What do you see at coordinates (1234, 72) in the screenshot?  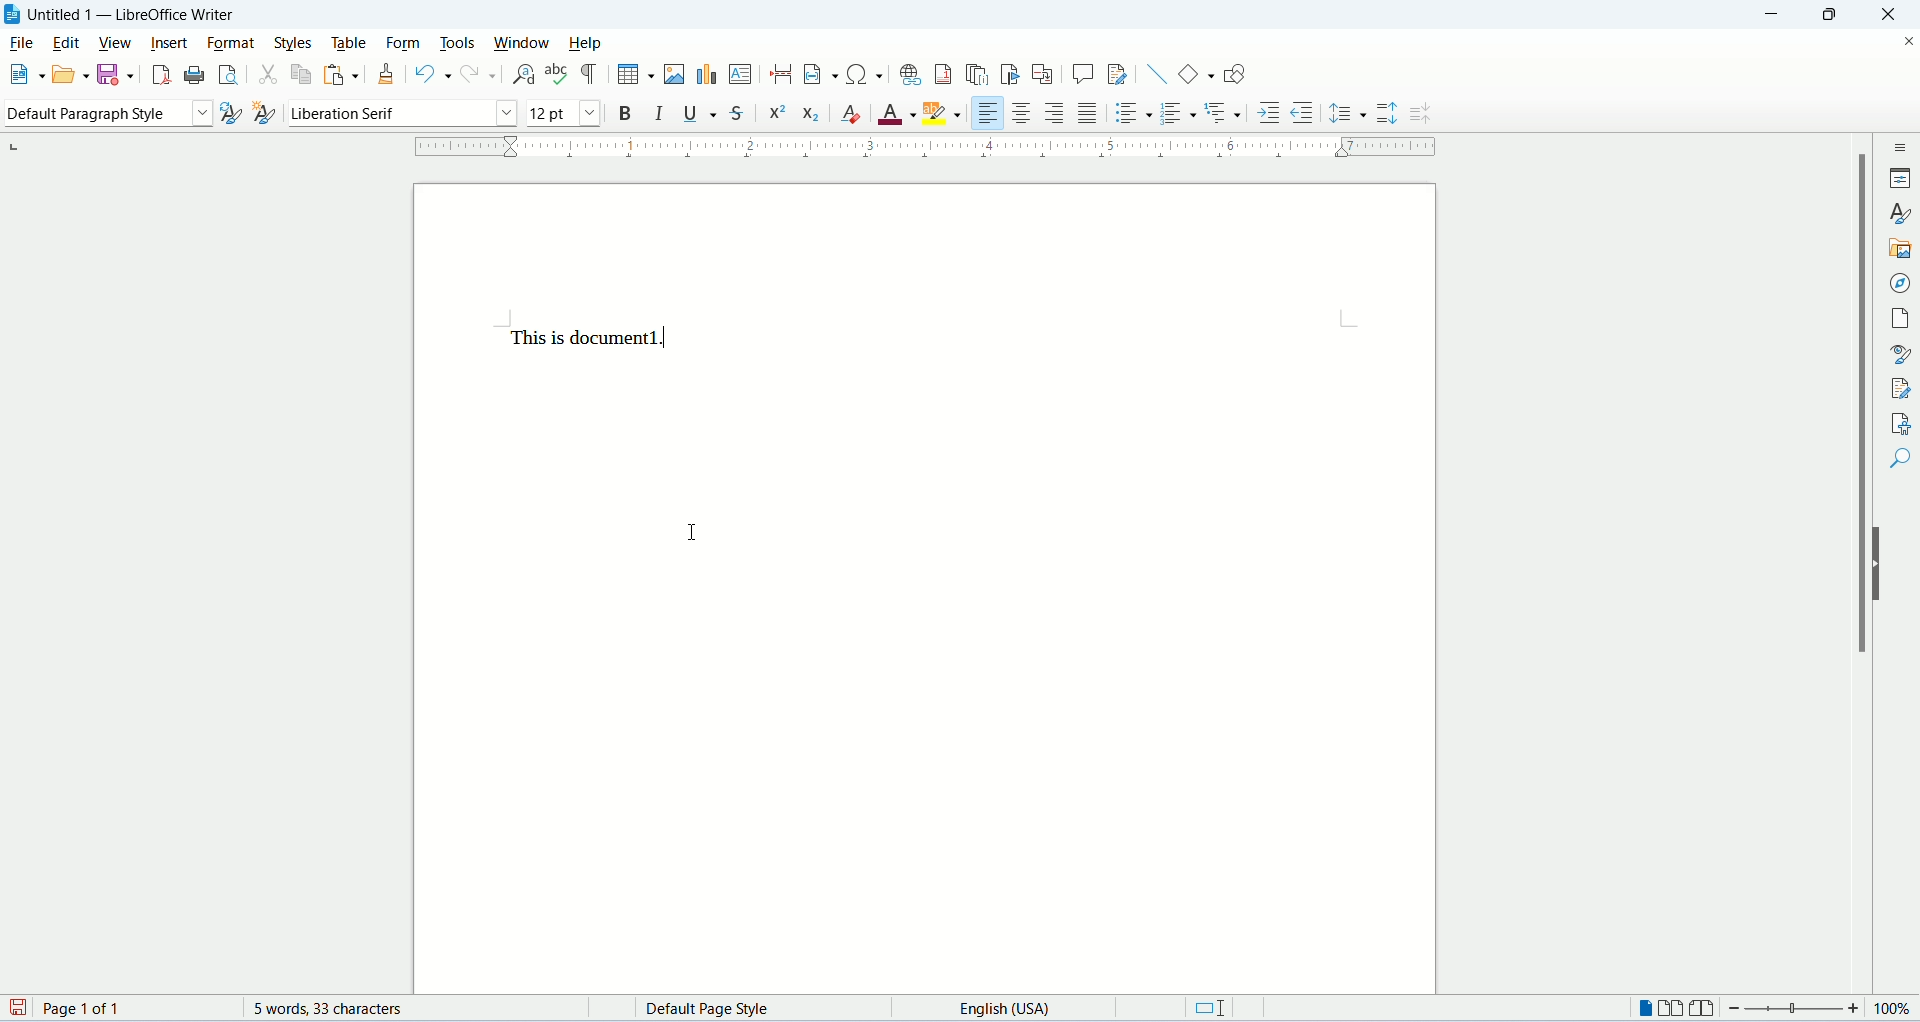 I see `draw function` at bounding box center [1234, 72].